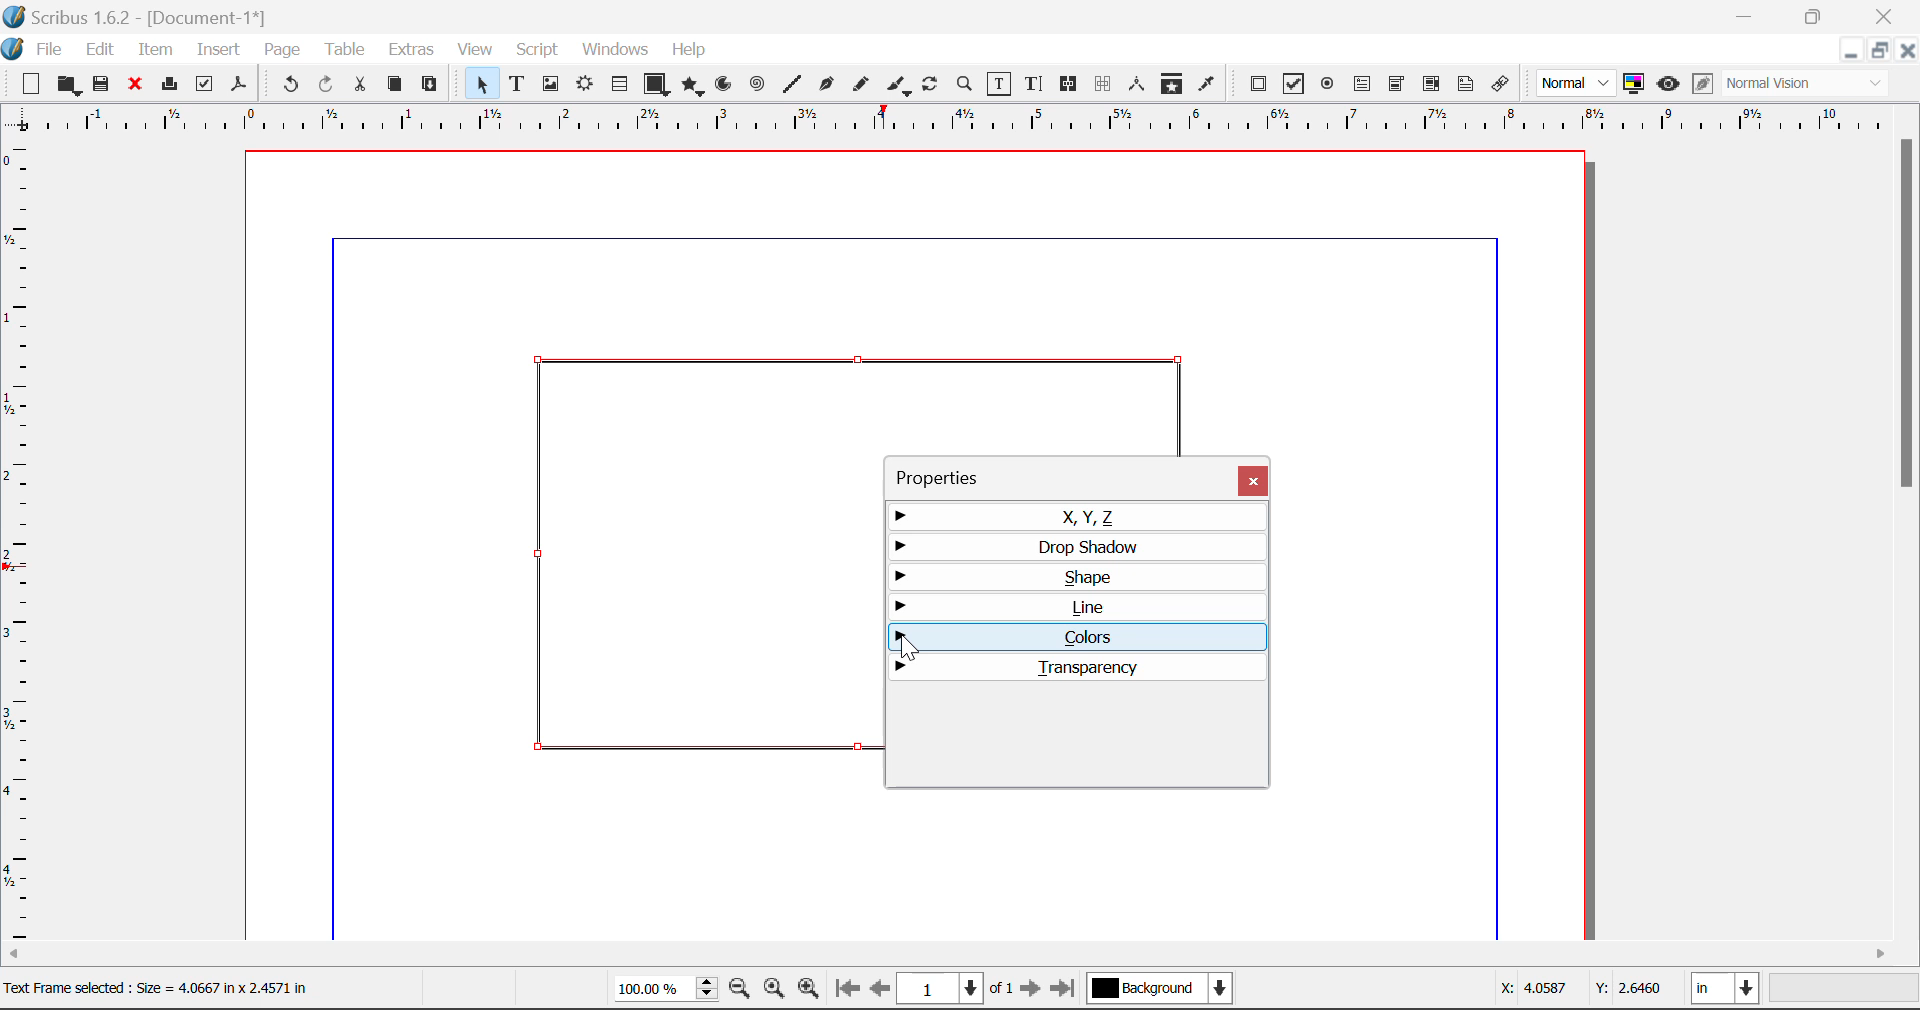  Describe the element at coordinates (1363, 82) in the screenshot. I see `Pdf Text Field` at that location.